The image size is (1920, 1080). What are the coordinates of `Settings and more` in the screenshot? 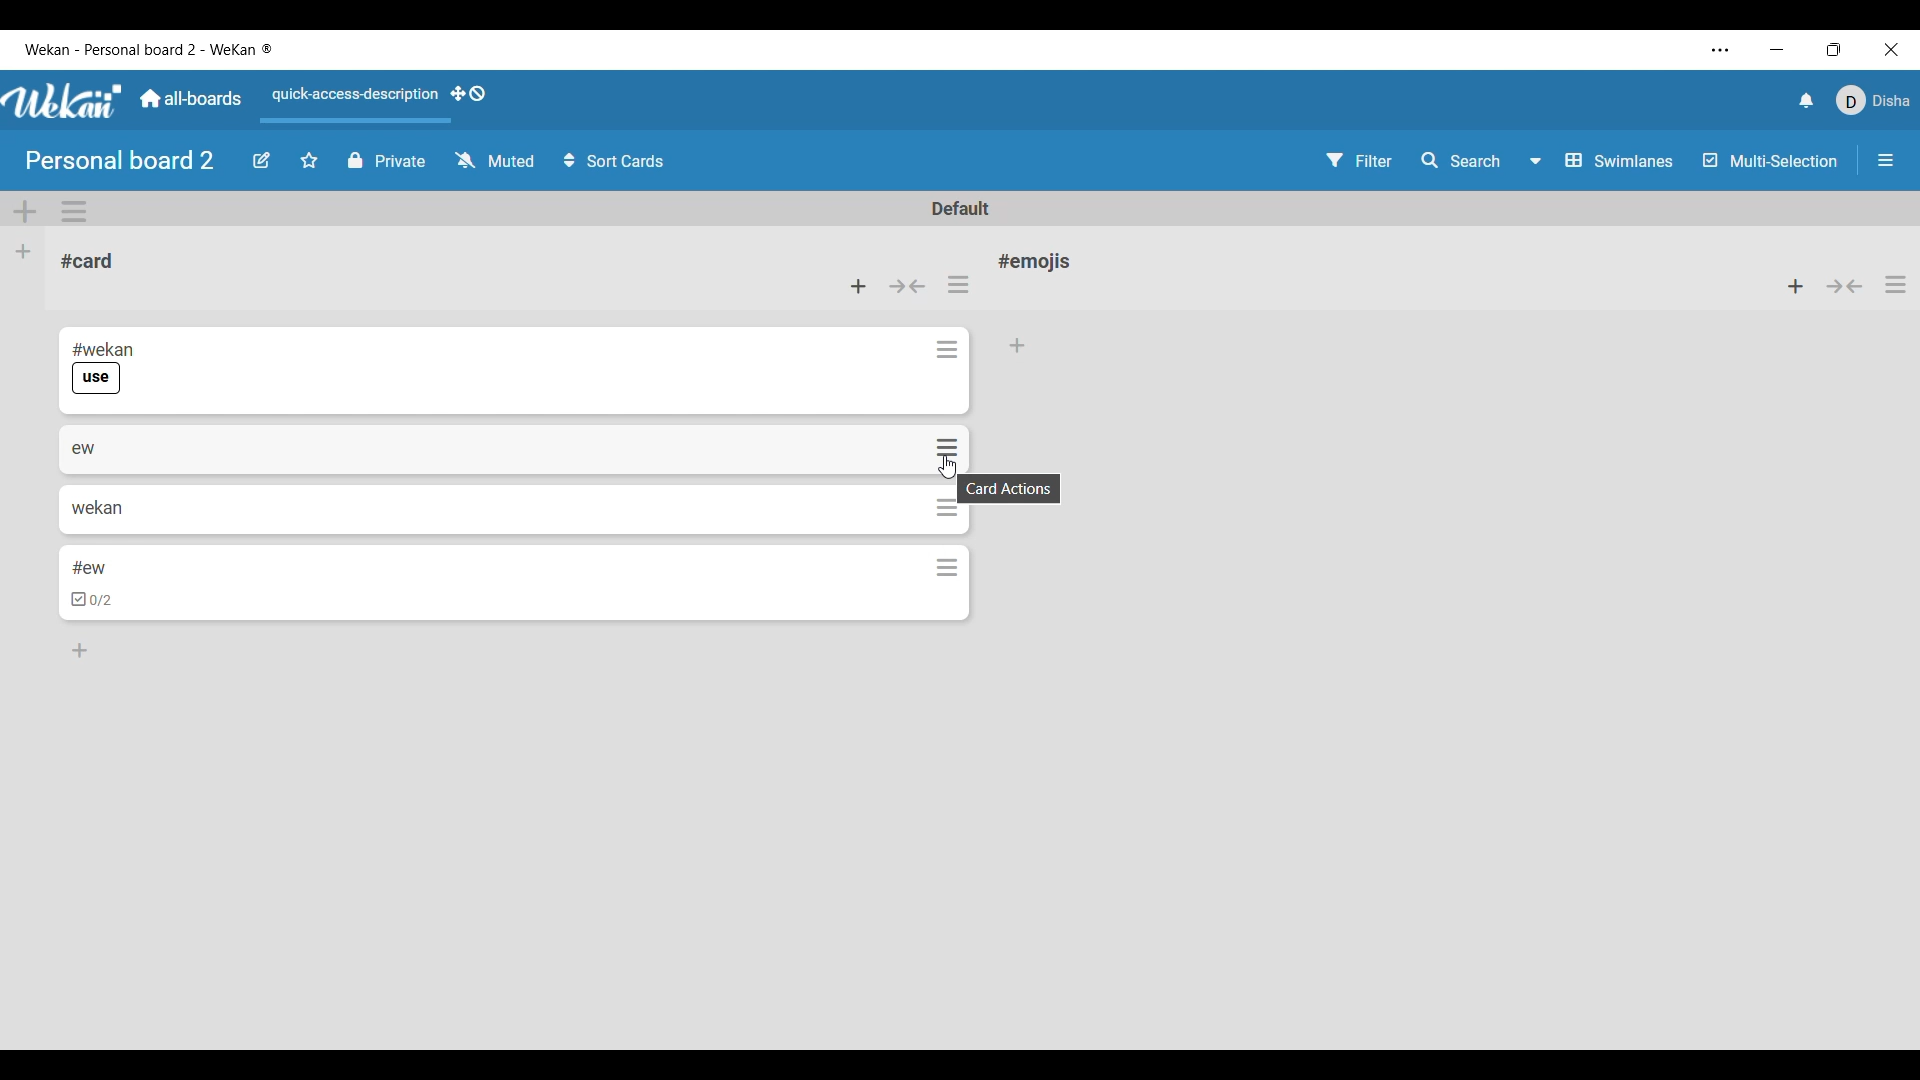 It's located at (1721, 50).